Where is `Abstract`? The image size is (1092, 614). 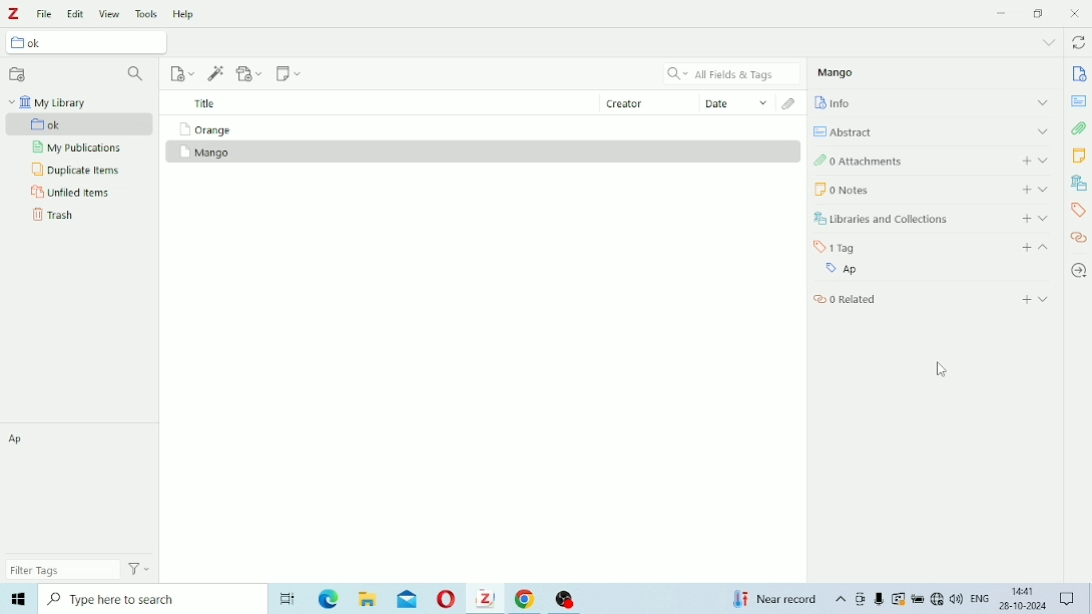 Abstract is located at coordinates (1079, 101).